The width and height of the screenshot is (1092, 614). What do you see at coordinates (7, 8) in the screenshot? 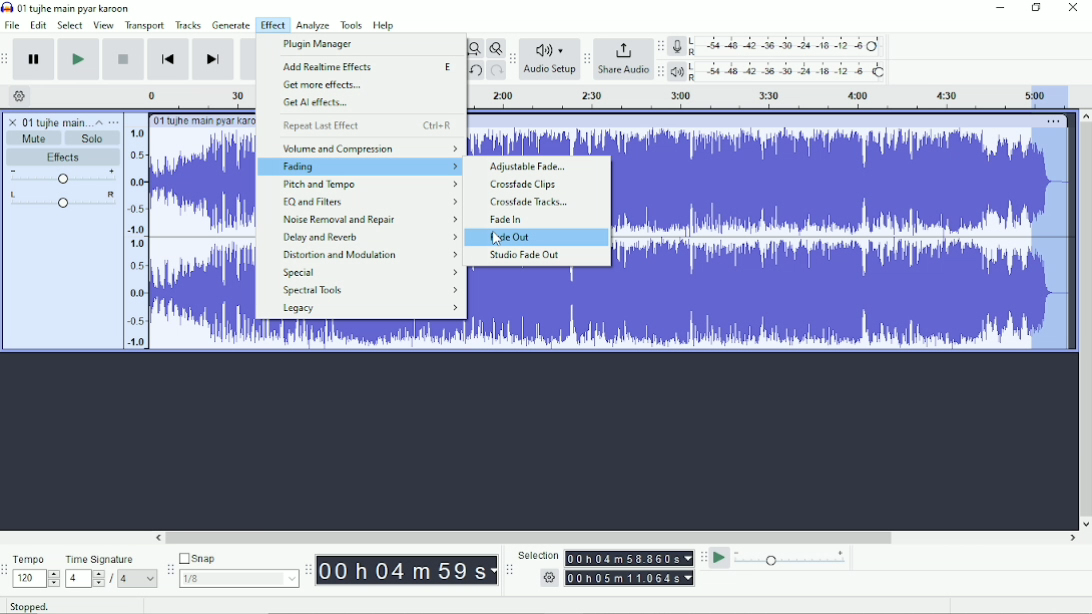
I see `Audacity logo` at bounding box center [7, 8].